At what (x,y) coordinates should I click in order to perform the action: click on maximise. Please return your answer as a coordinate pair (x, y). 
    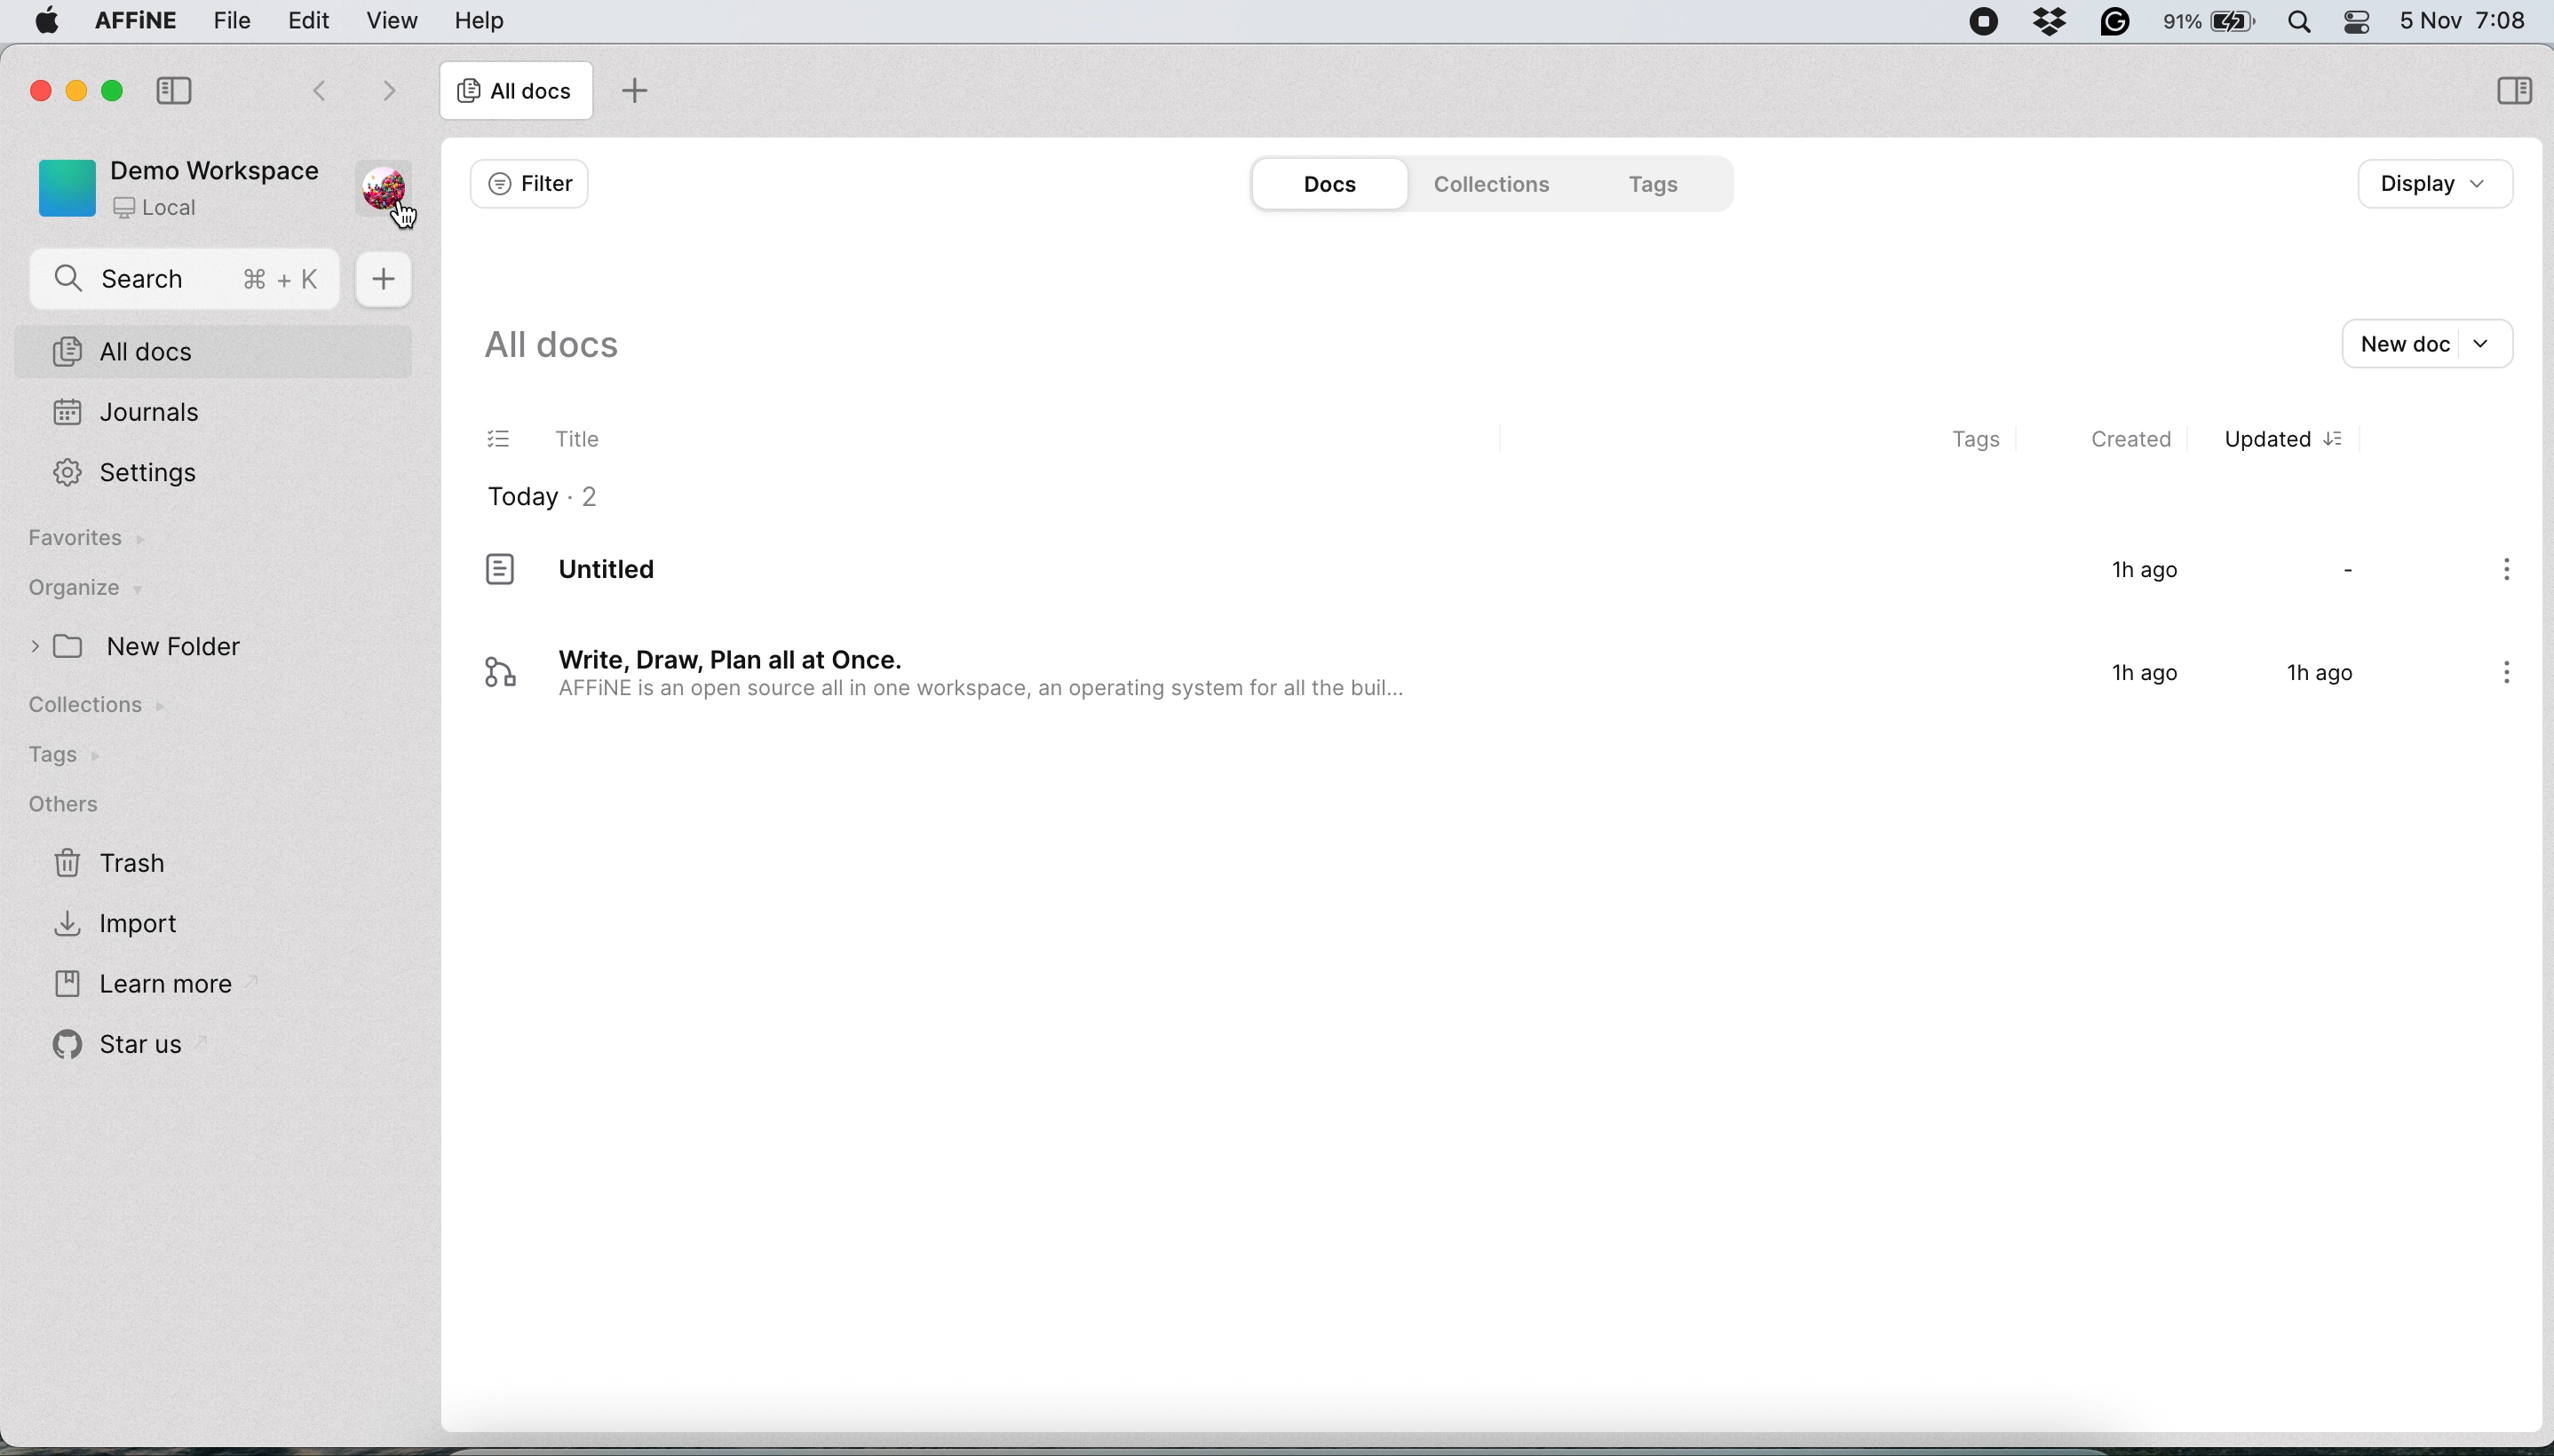
    Looking at the image, I should click on (104, 92).